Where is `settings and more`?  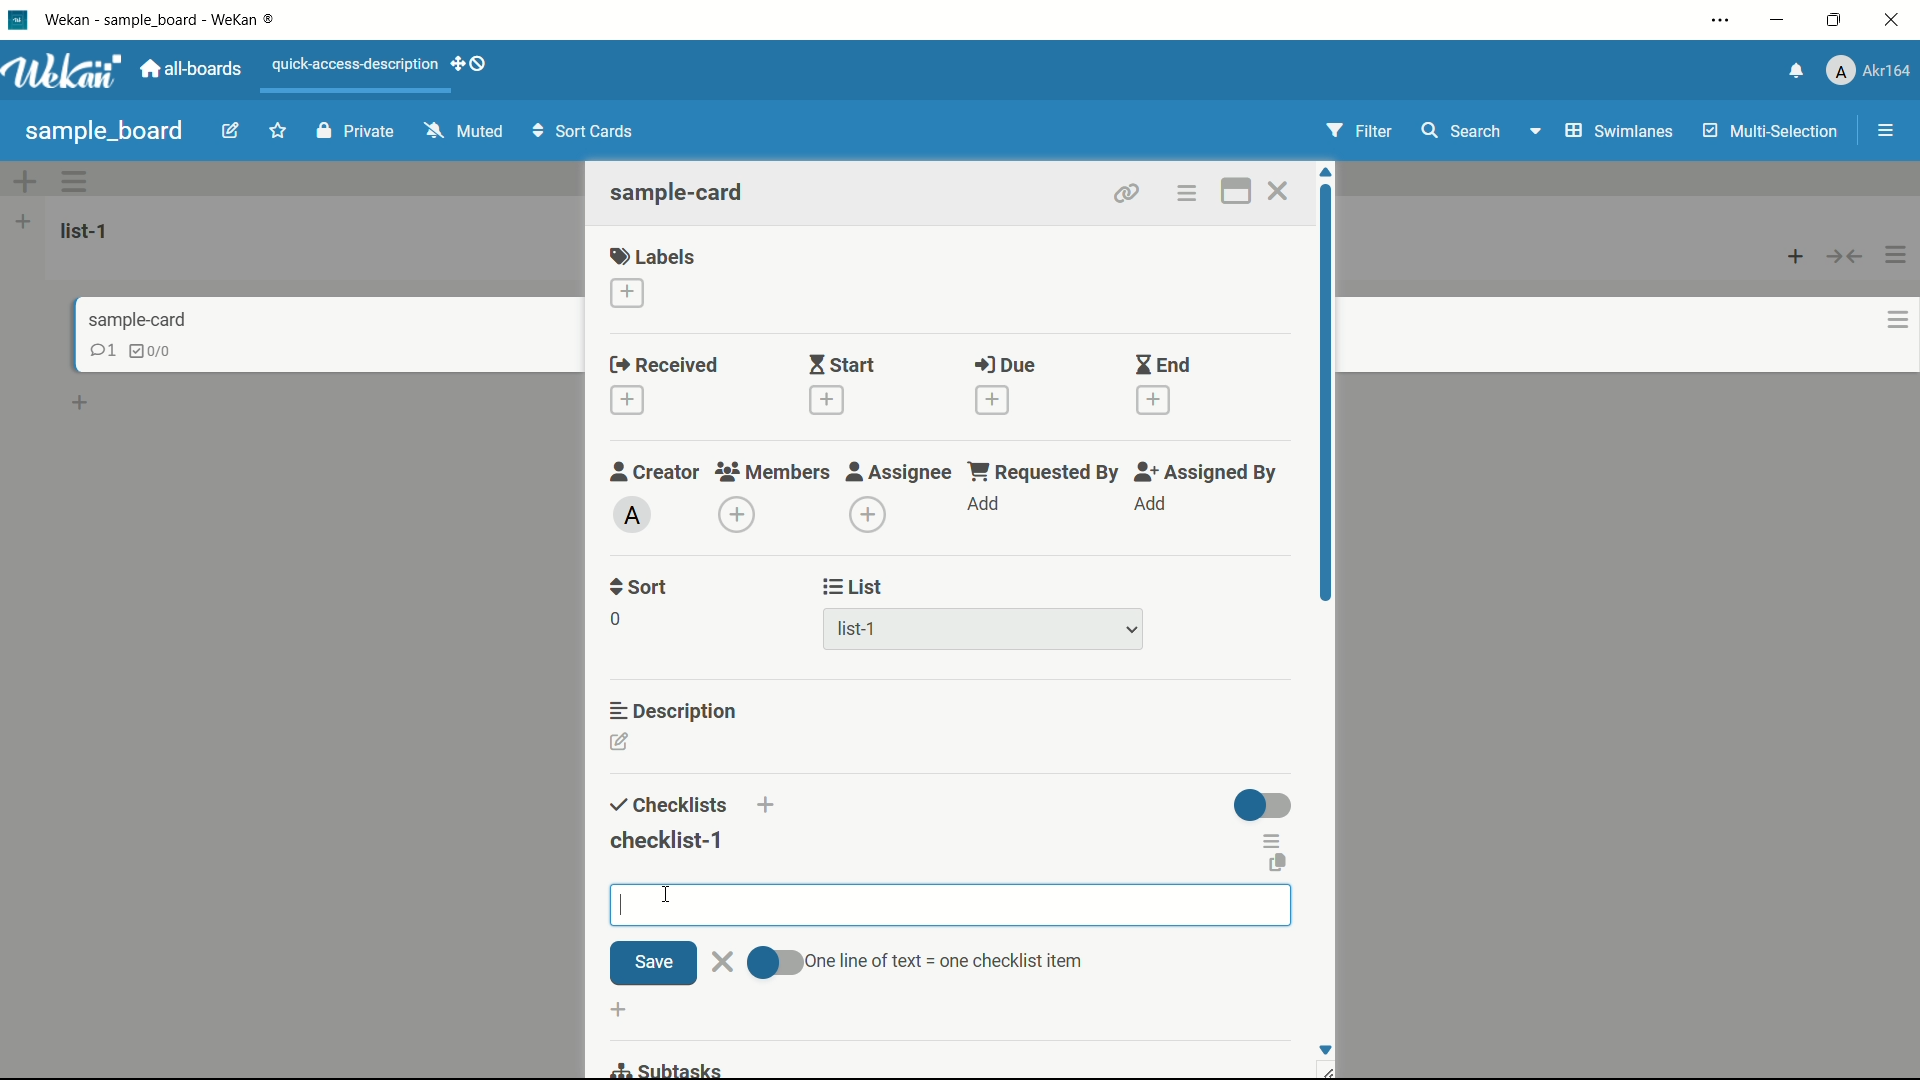 settings and more is located at coordinates (1721, 22).